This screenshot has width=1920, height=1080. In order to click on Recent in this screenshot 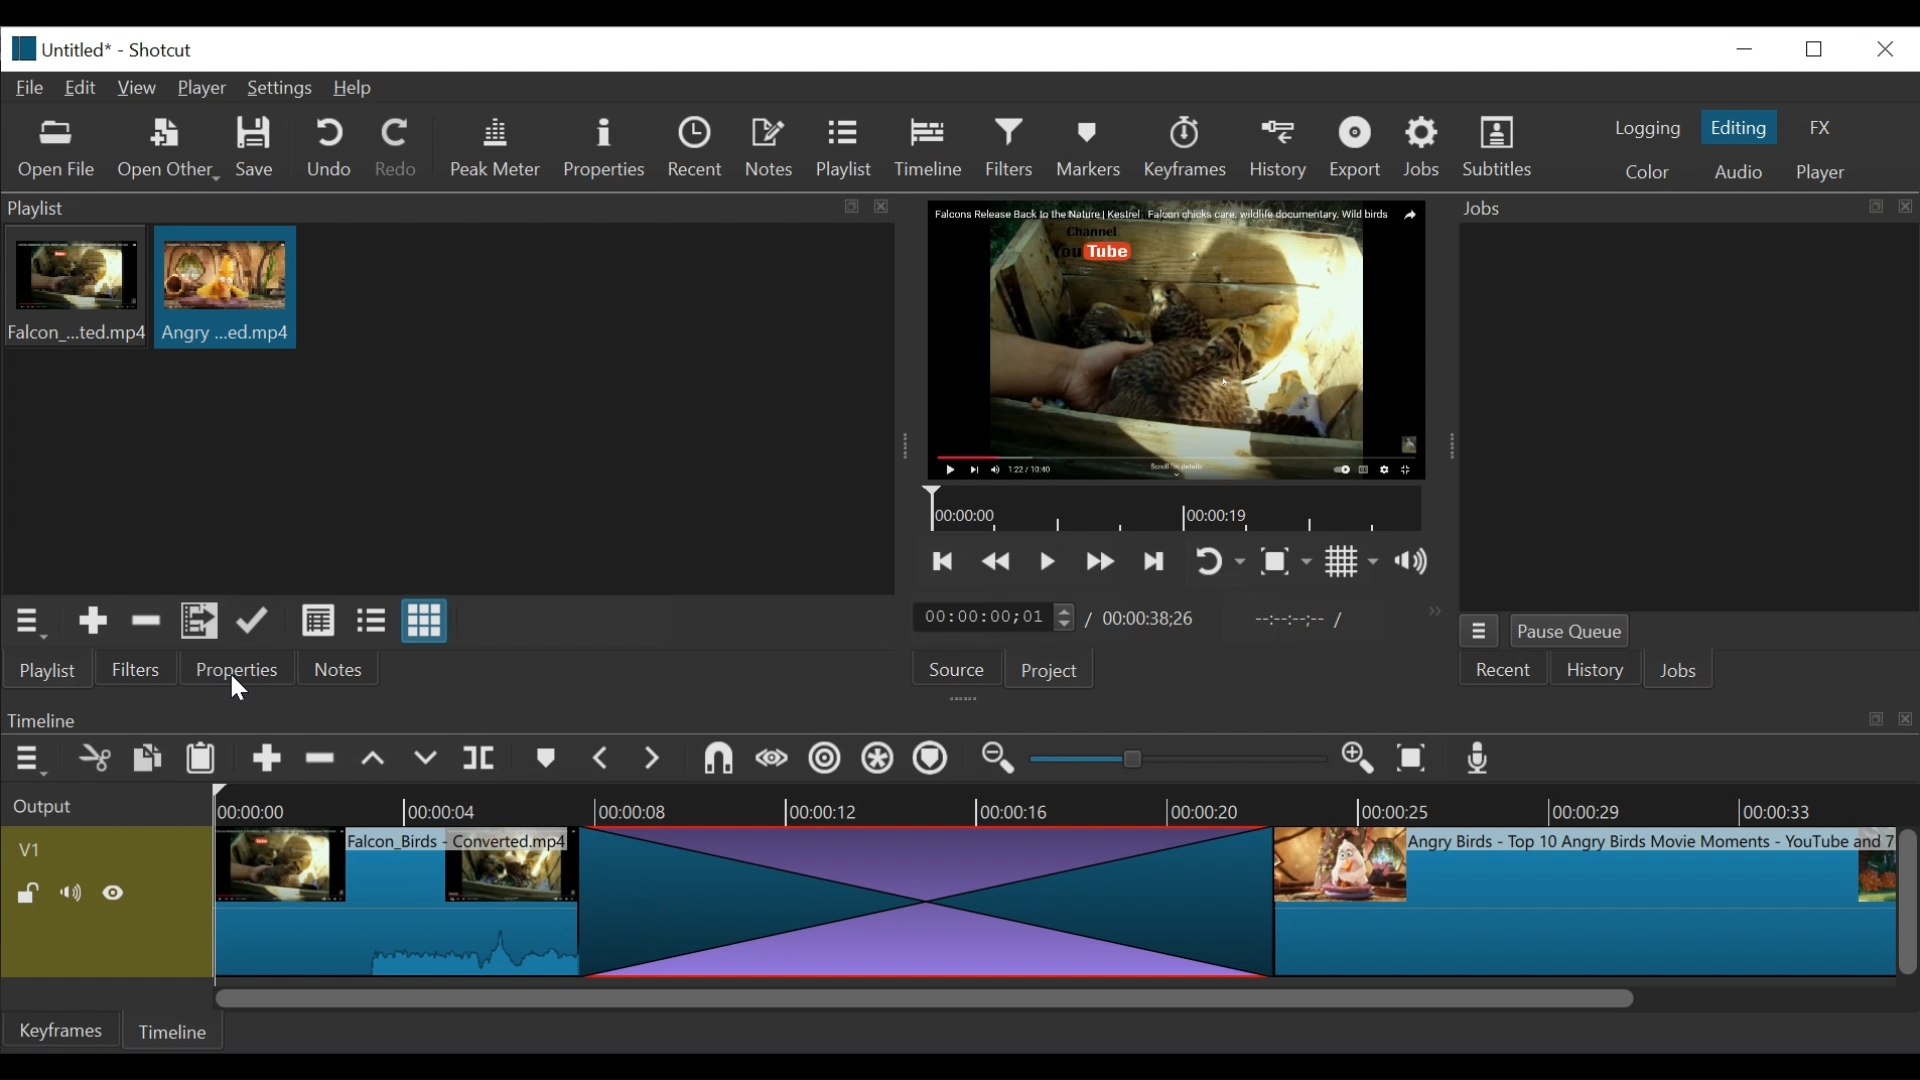, I will do `click(1505, 671)`.